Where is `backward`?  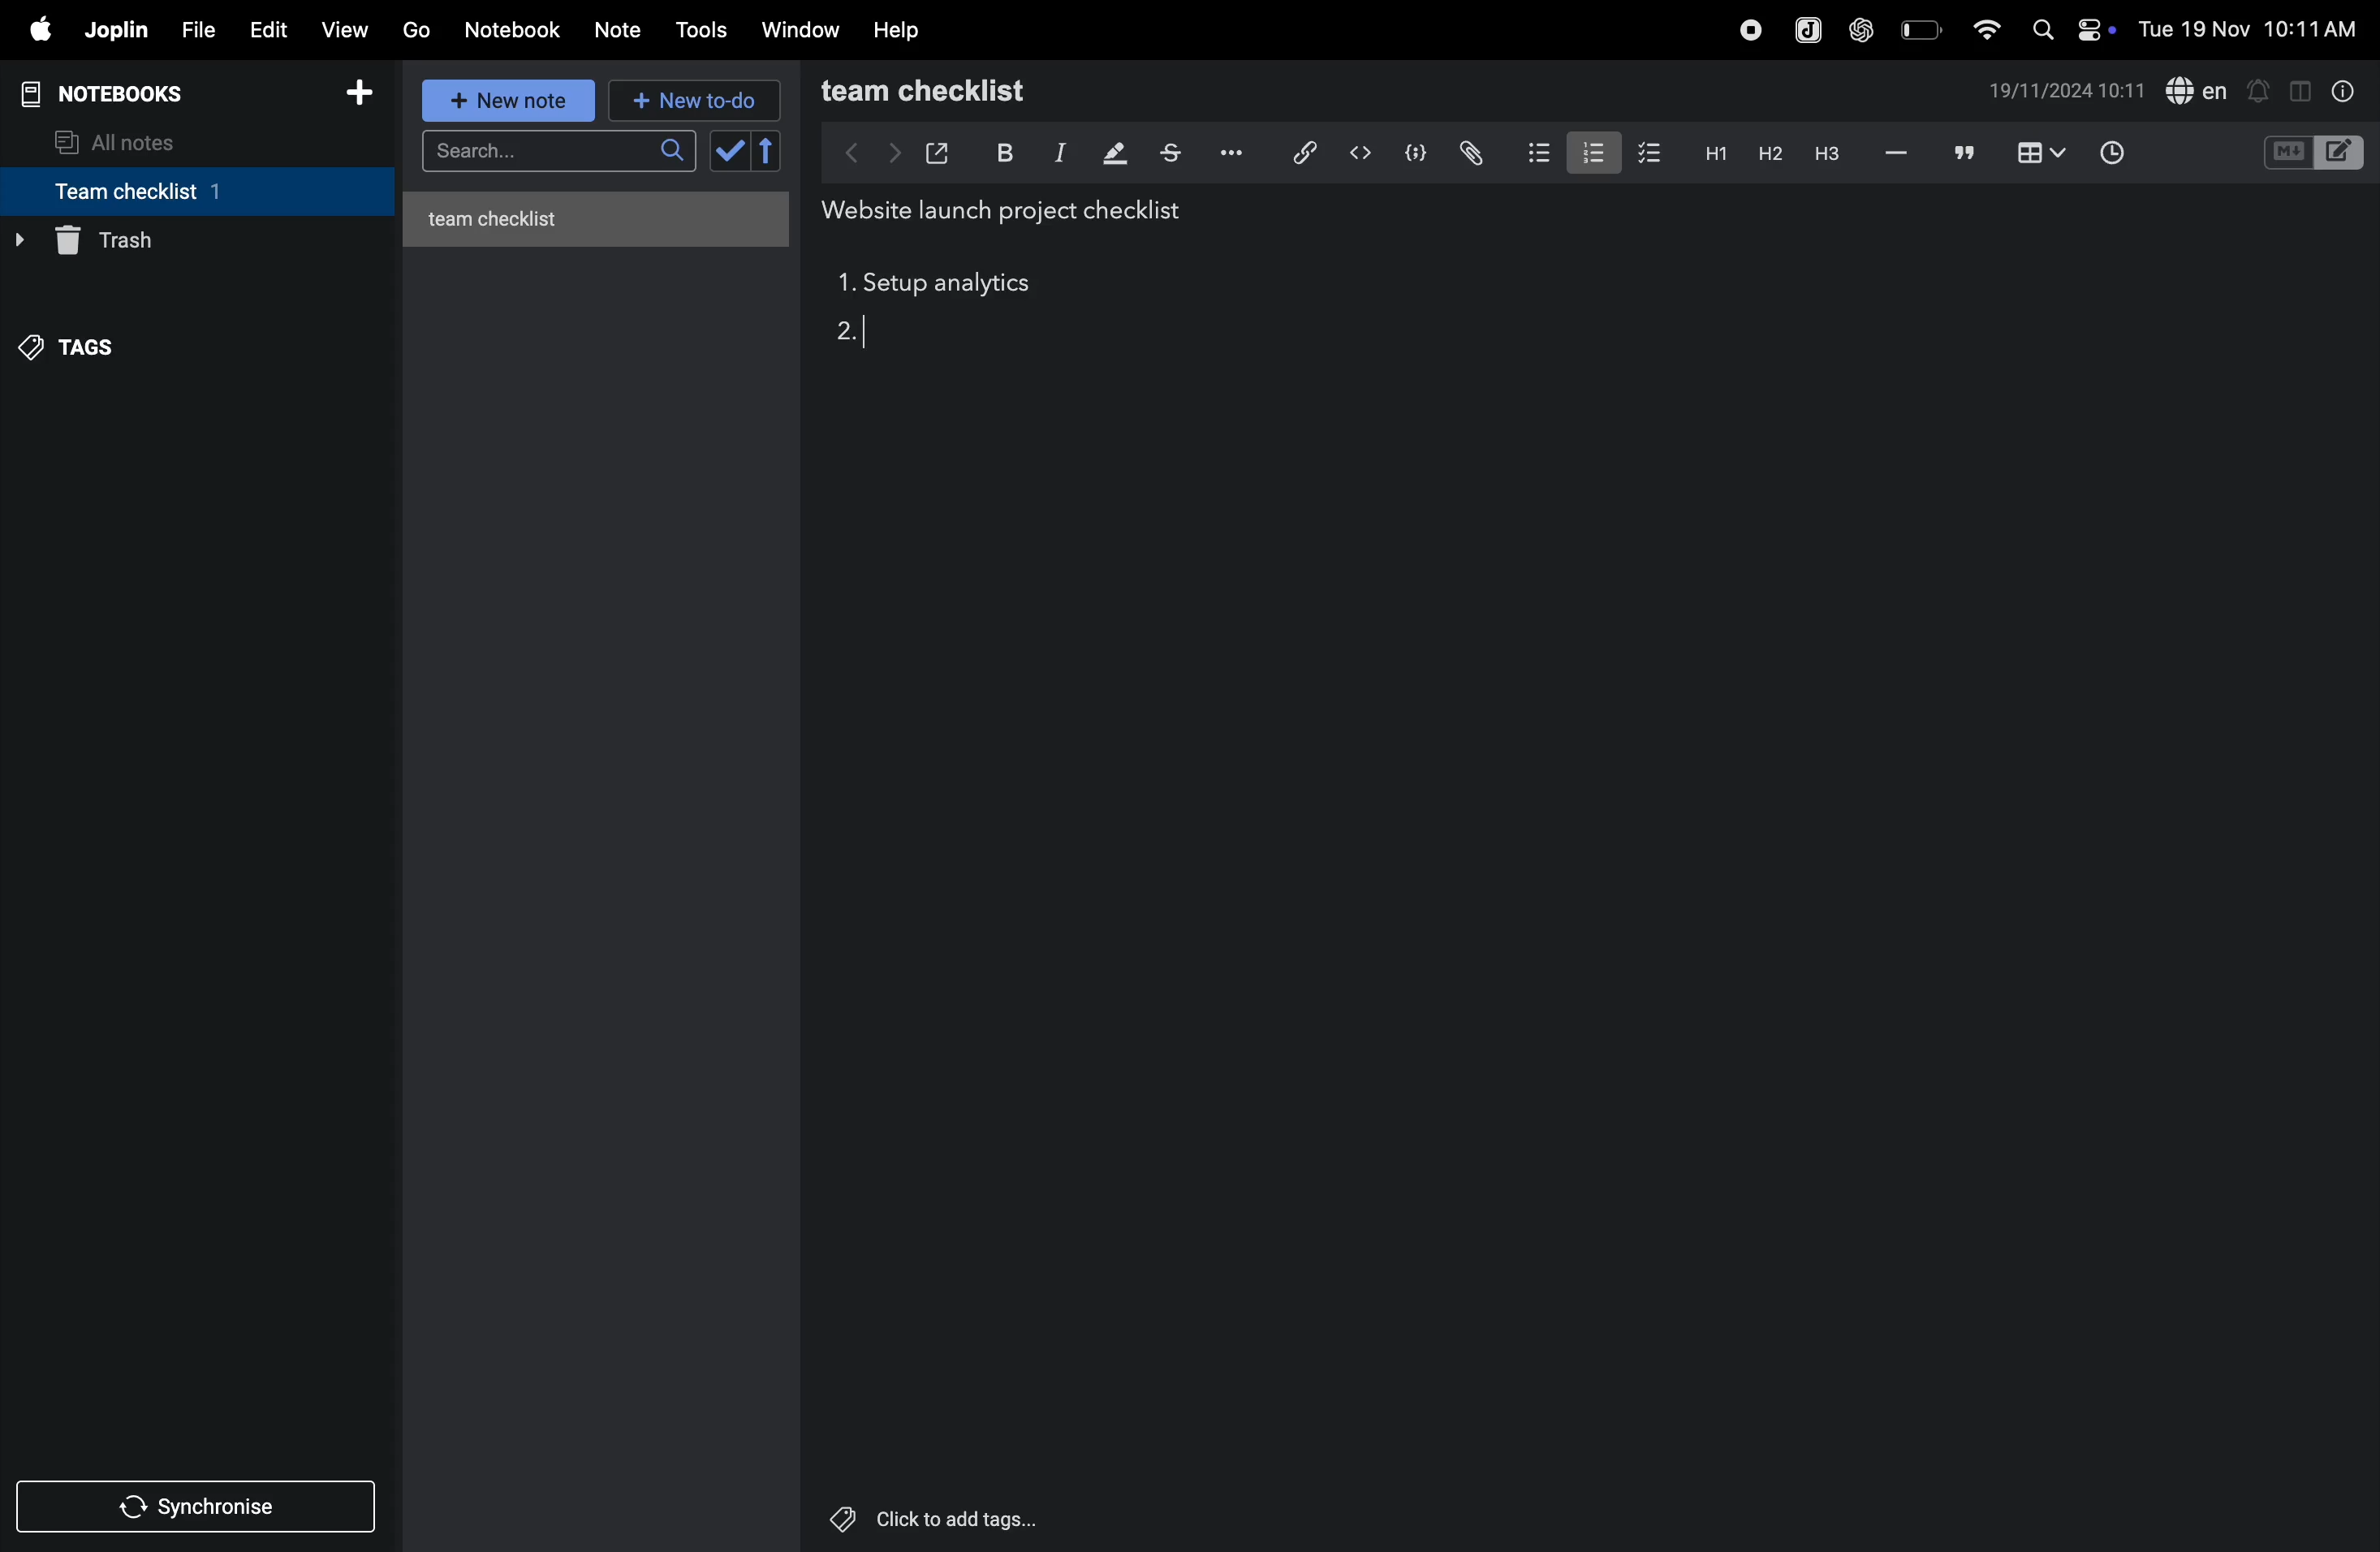
backward is located at coordinates (841, 152).